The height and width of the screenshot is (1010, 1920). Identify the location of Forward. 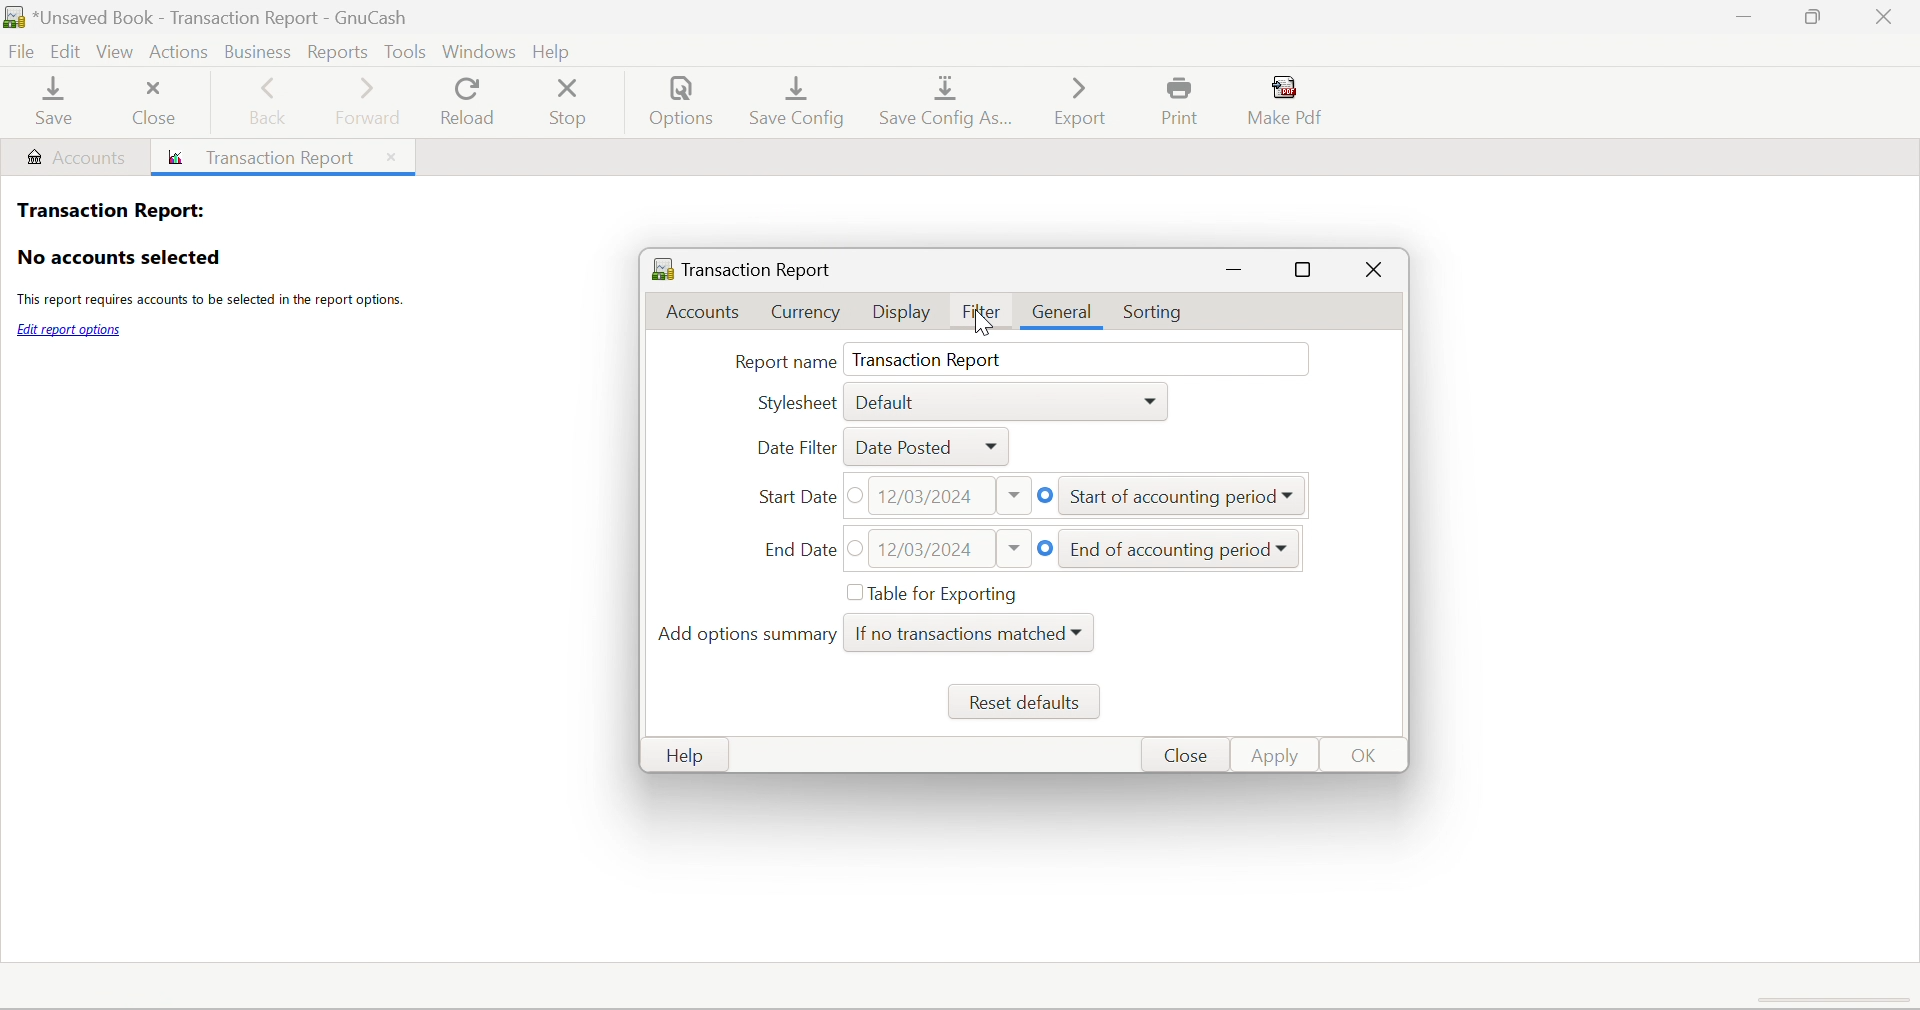
(369, 100).